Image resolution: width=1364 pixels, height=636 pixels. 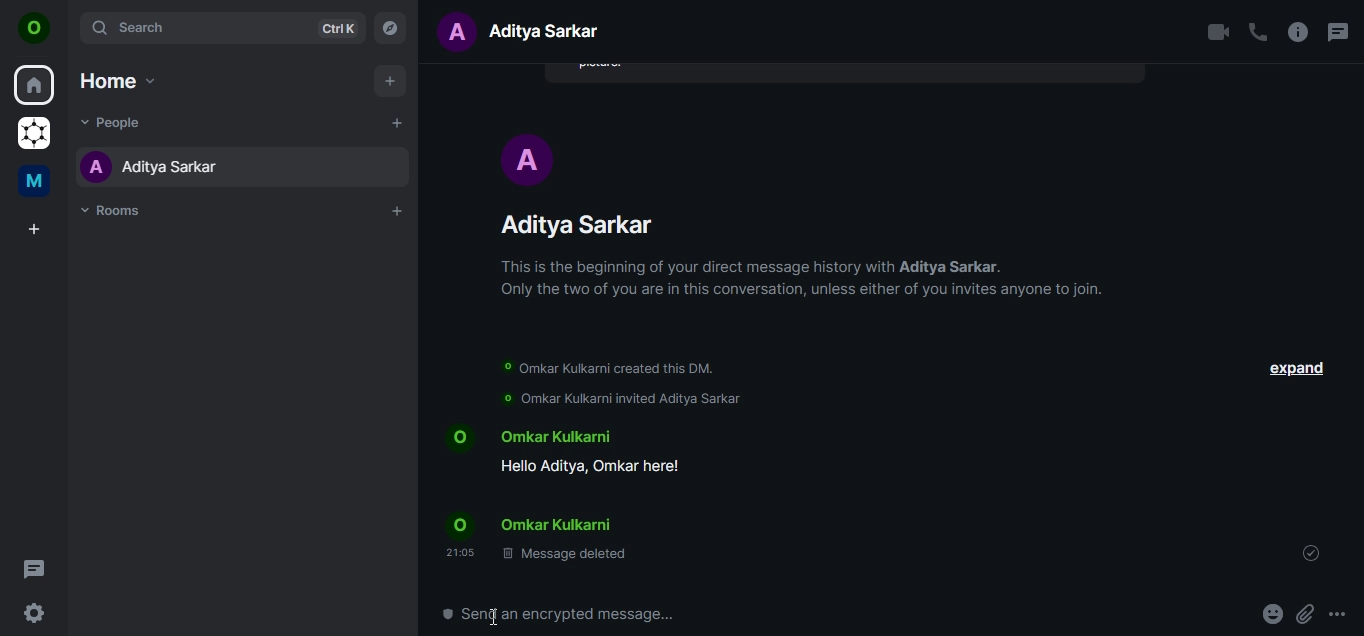 What do you see at coordinates (36, 229) in the screenshot?
I see `create a space` at bounding box center [36, 229].